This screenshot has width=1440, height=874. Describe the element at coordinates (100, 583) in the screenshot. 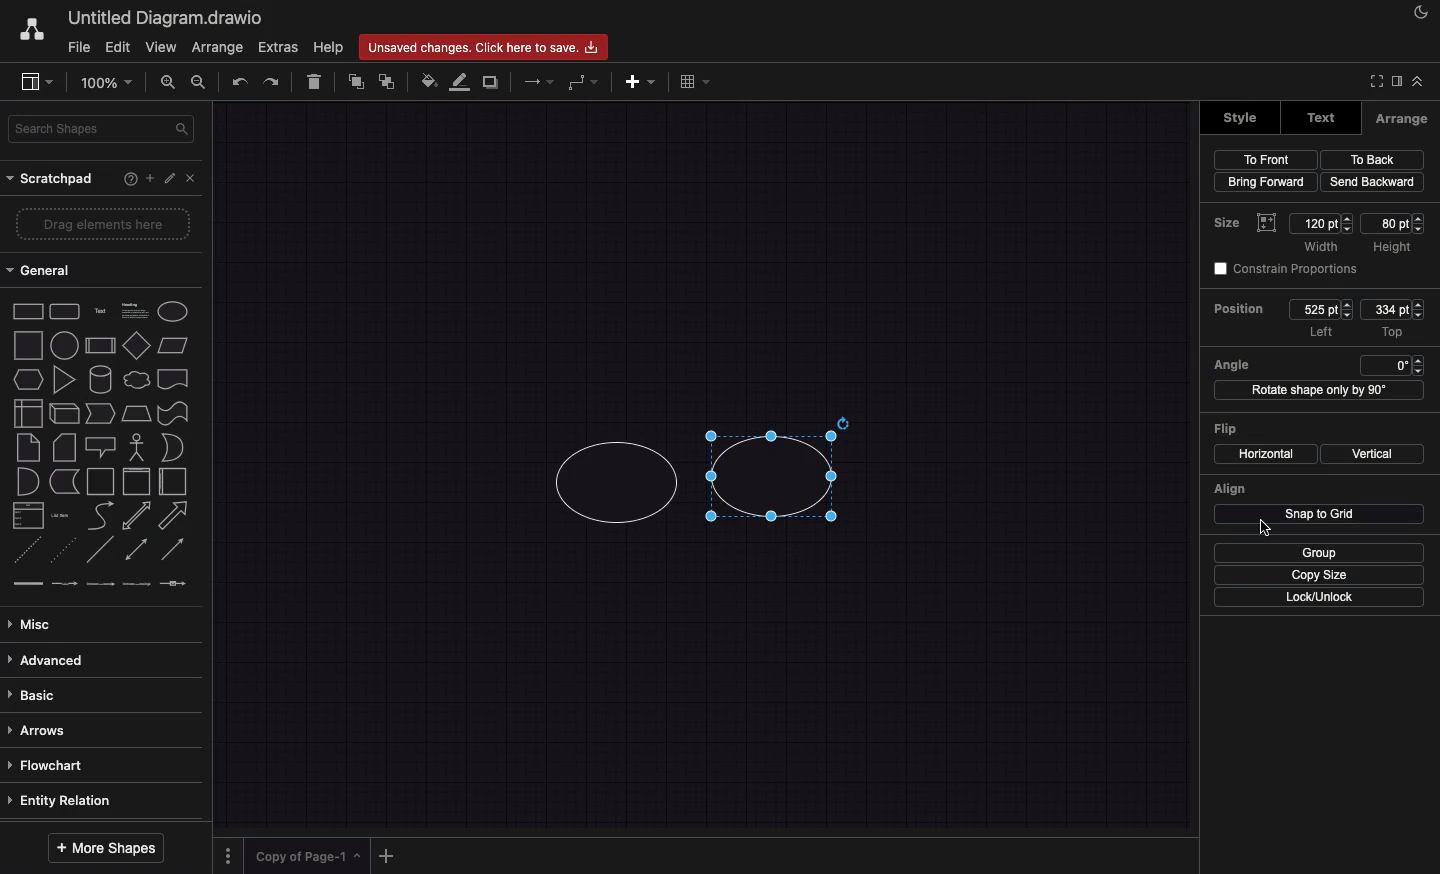

I see `connector with 2 labels` at that location.